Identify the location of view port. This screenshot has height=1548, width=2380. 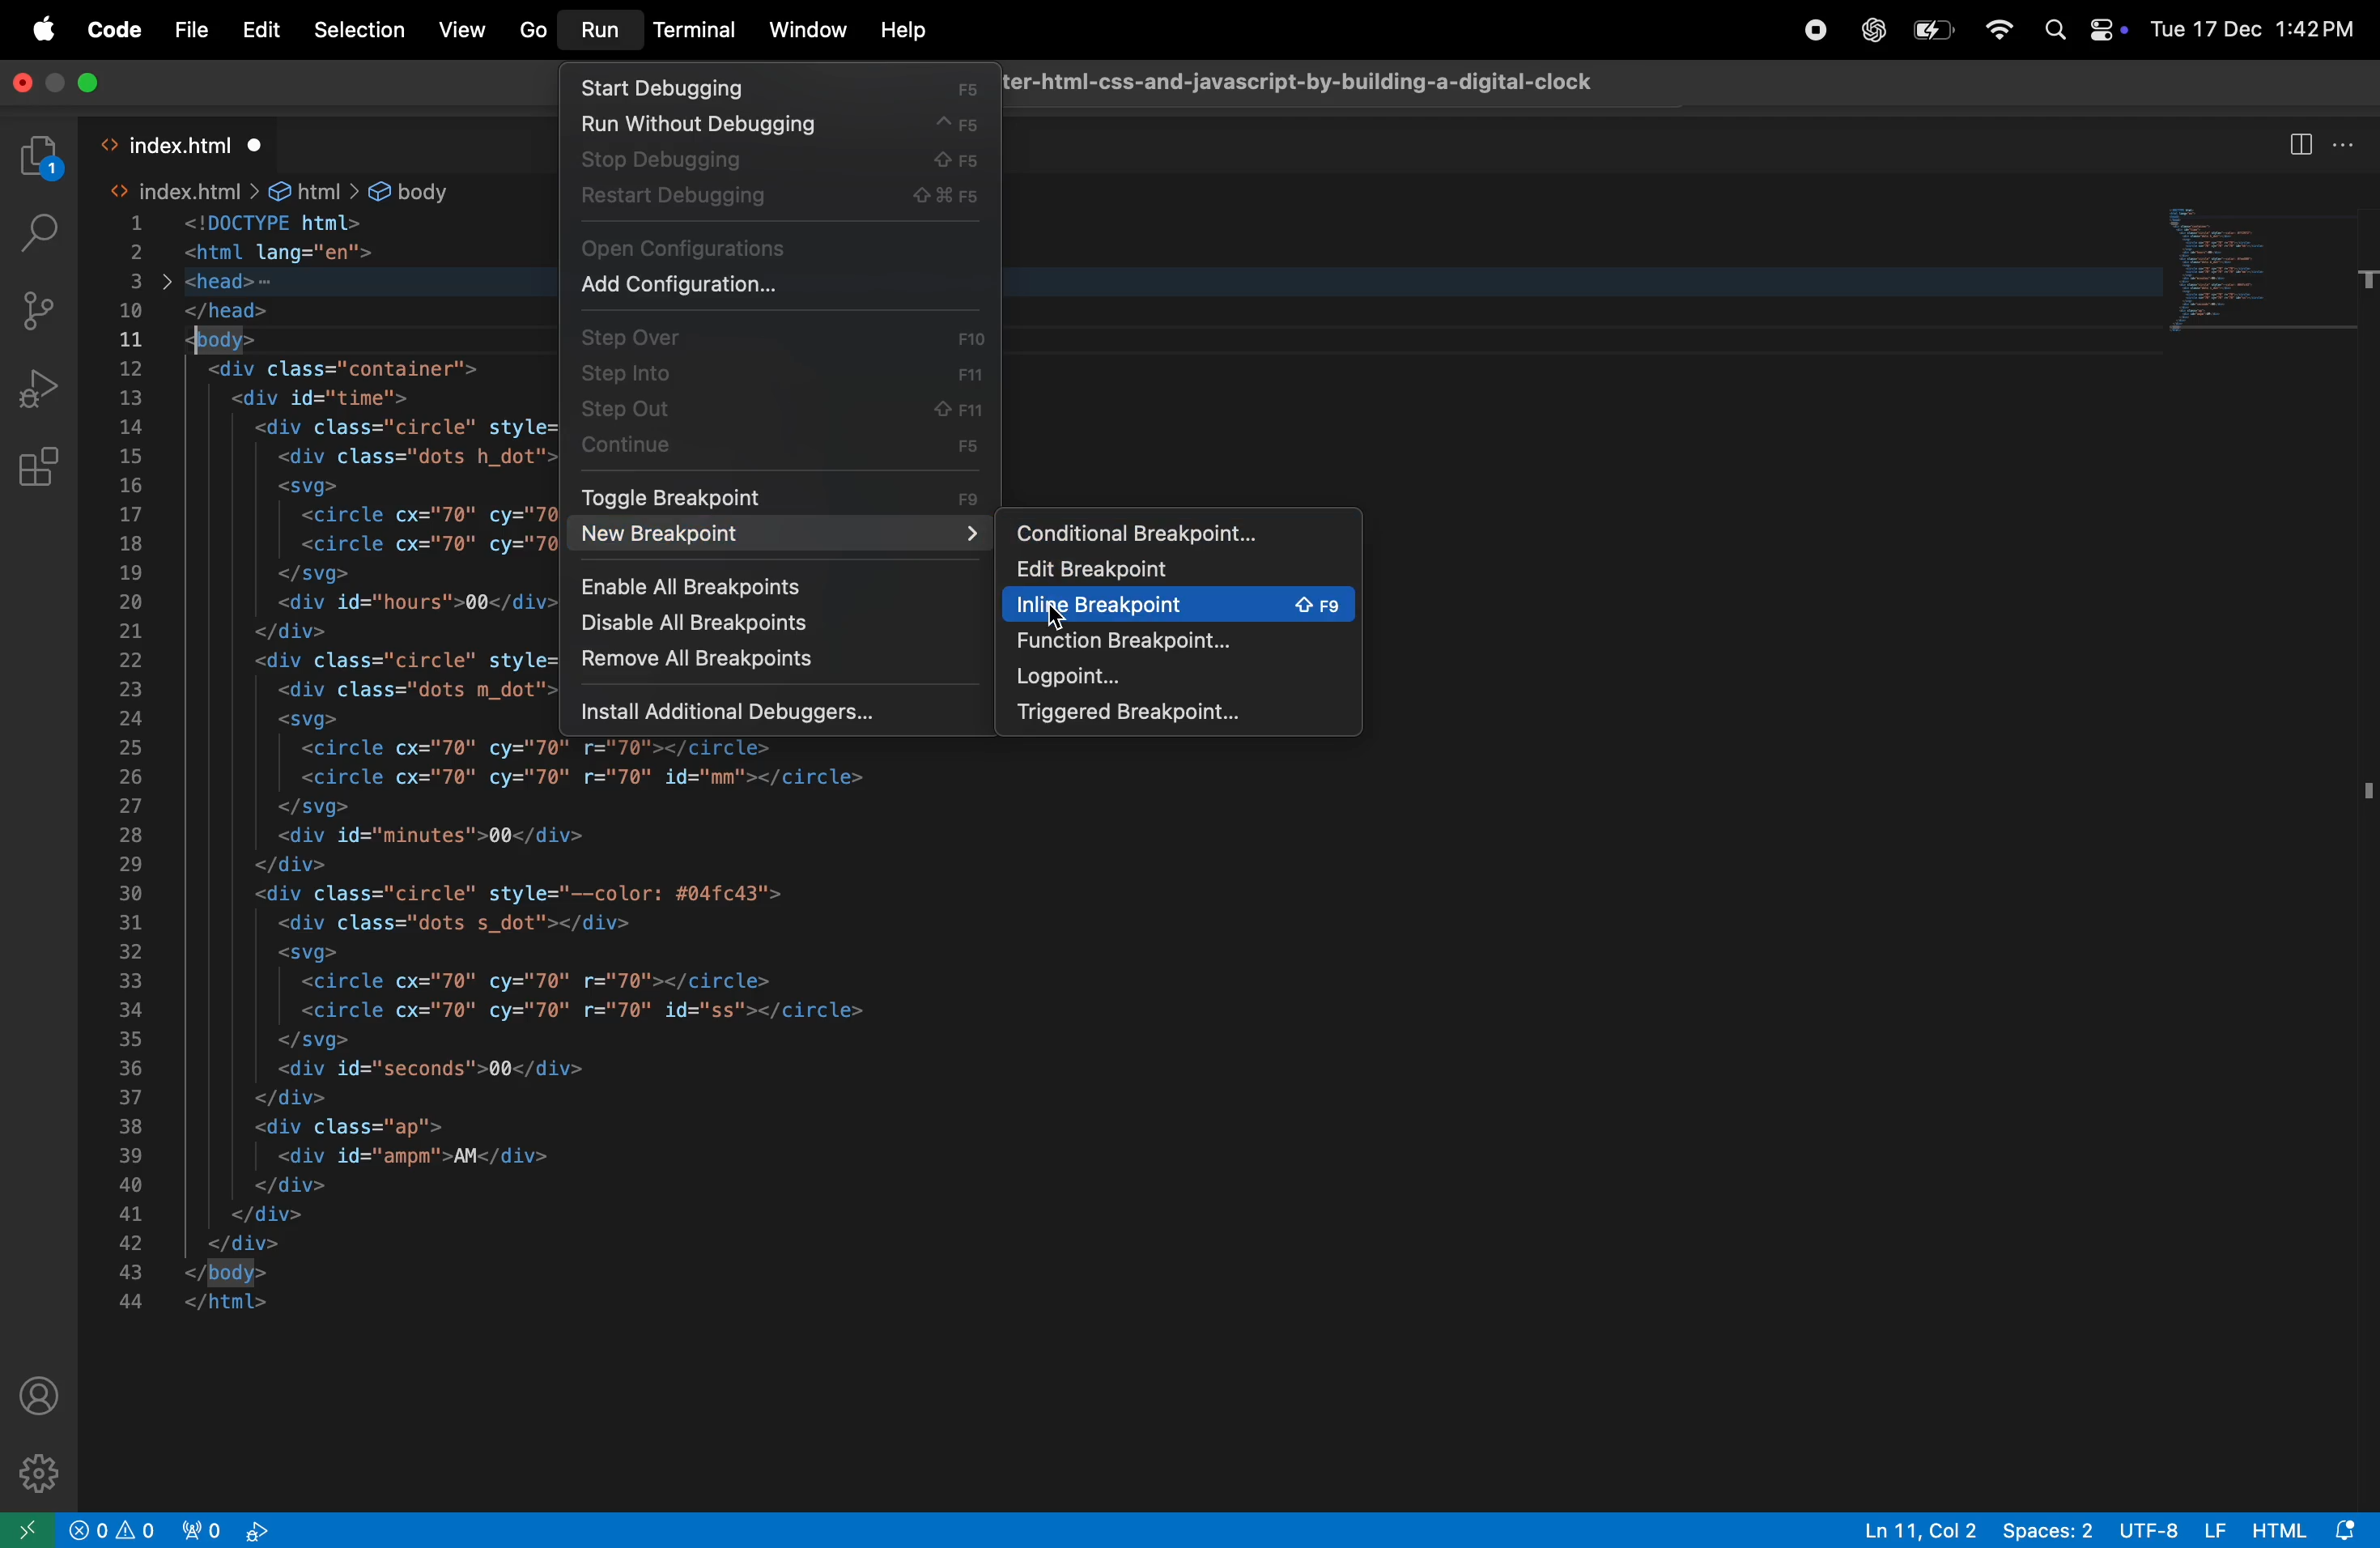
(232, 1529).